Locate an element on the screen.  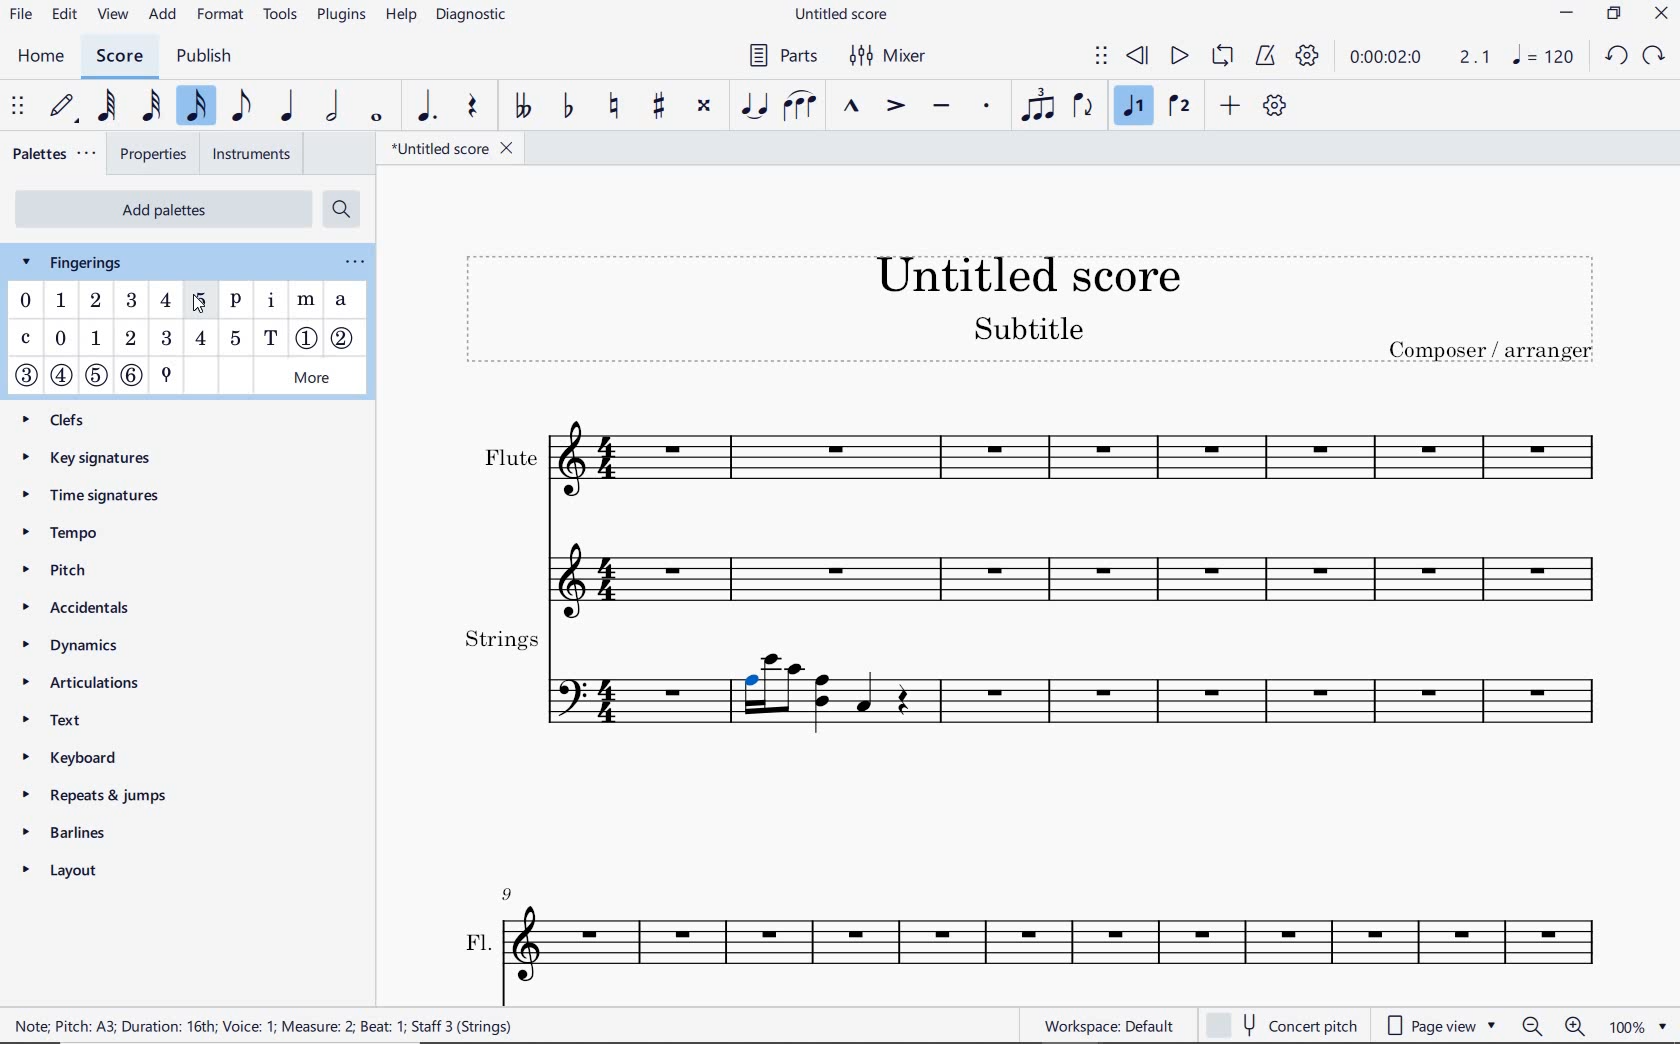
palettes is located at coordinates (56, 155).